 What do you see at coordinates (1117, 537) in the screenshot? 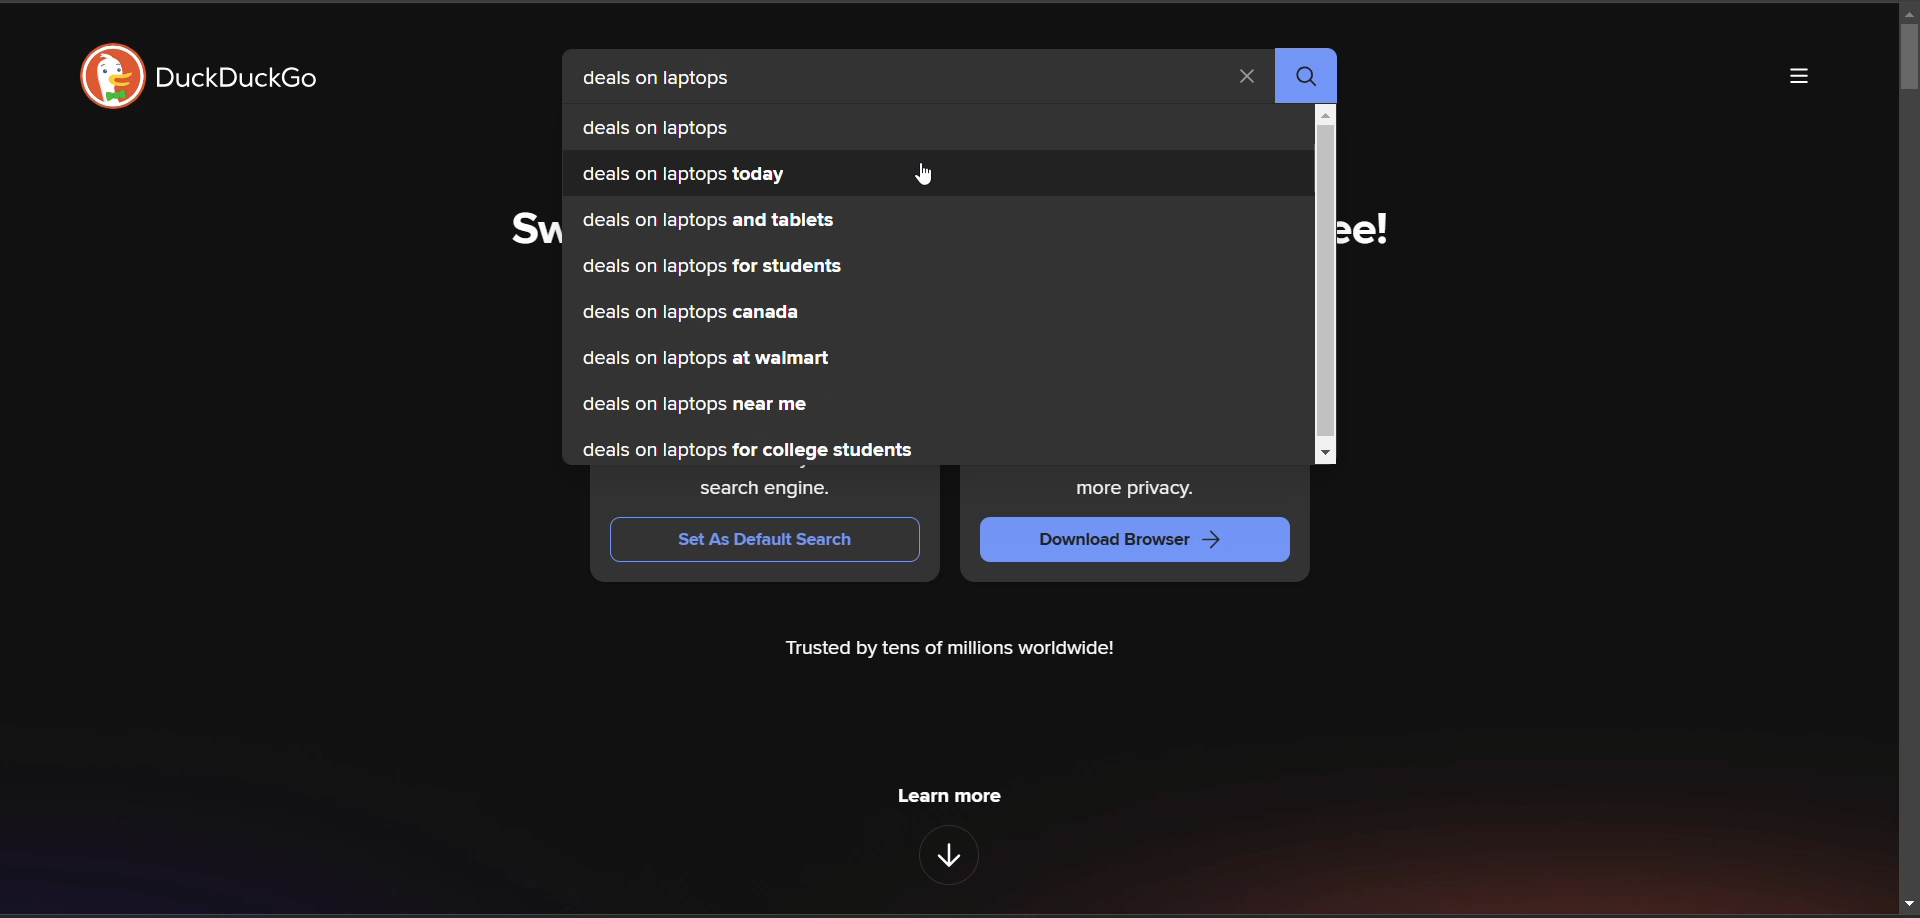
I see `Download Browser` at bounding box center [1117, 537].